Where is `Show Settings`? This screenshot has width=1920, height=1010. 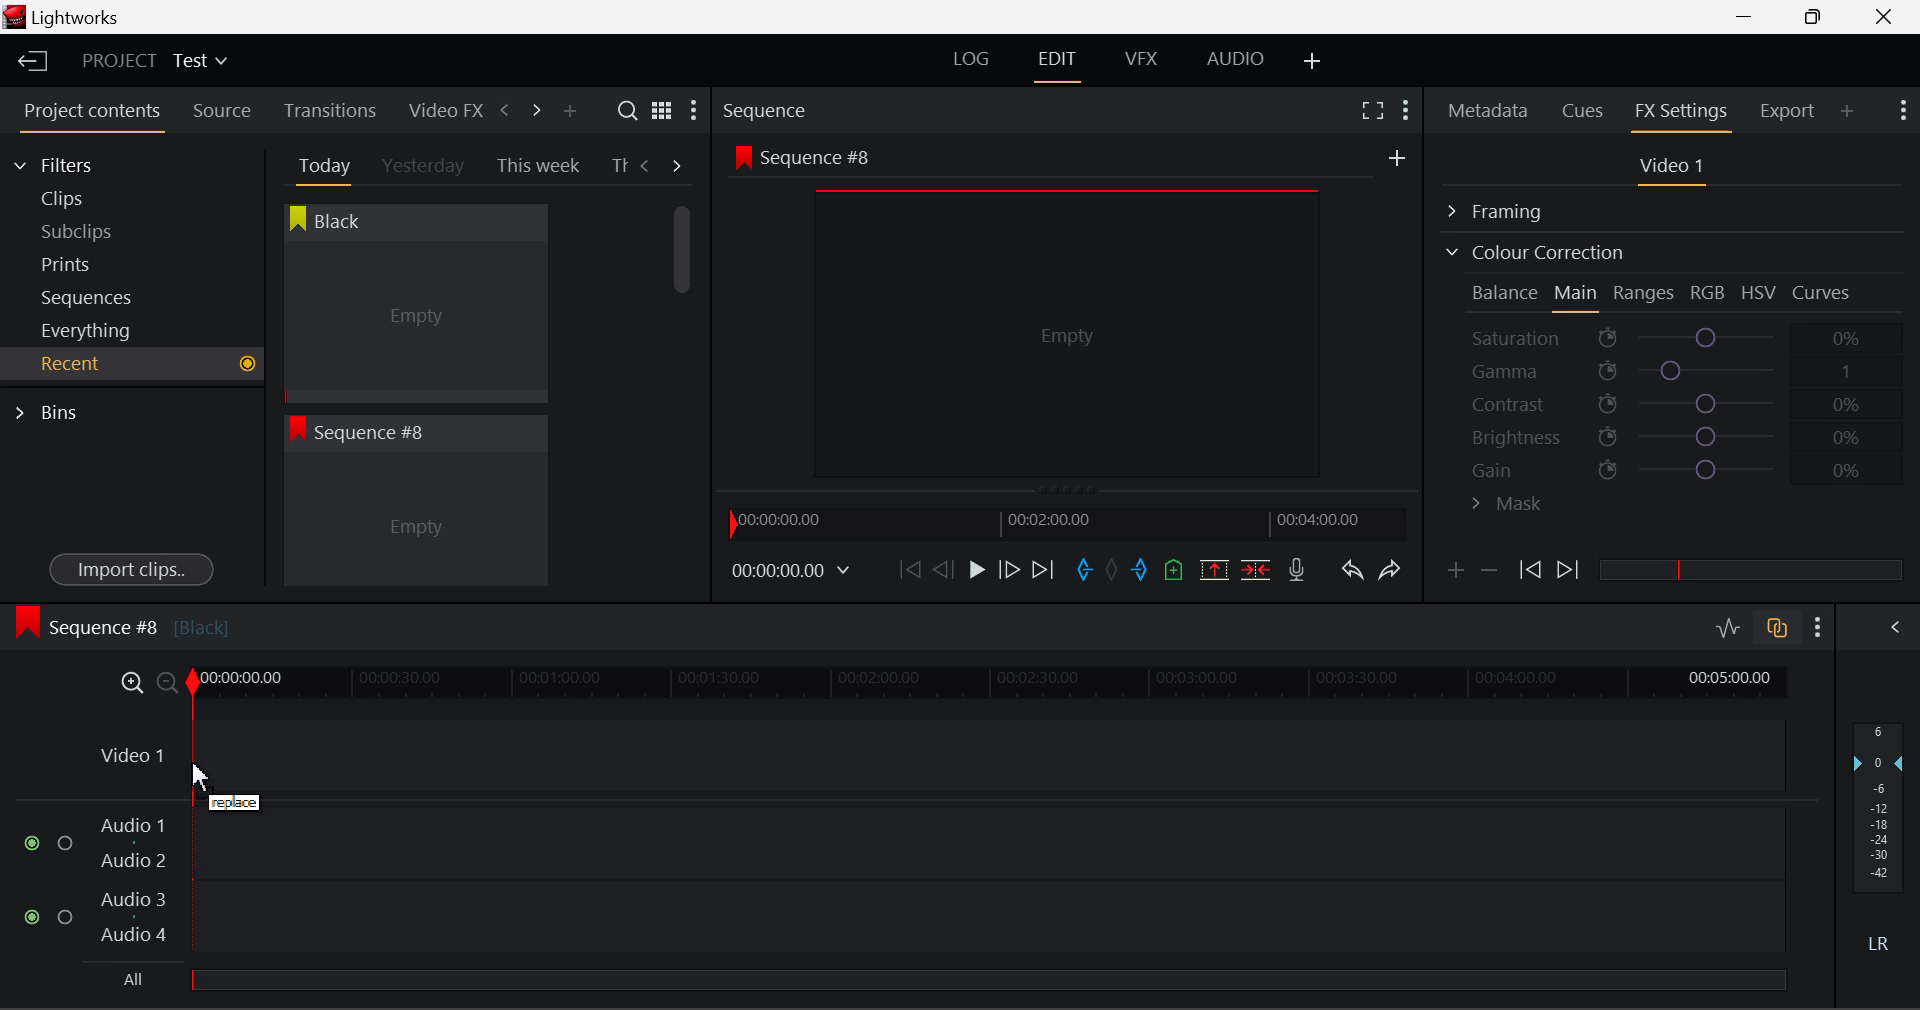 Show Settings is located at coordinates (1901, 108).